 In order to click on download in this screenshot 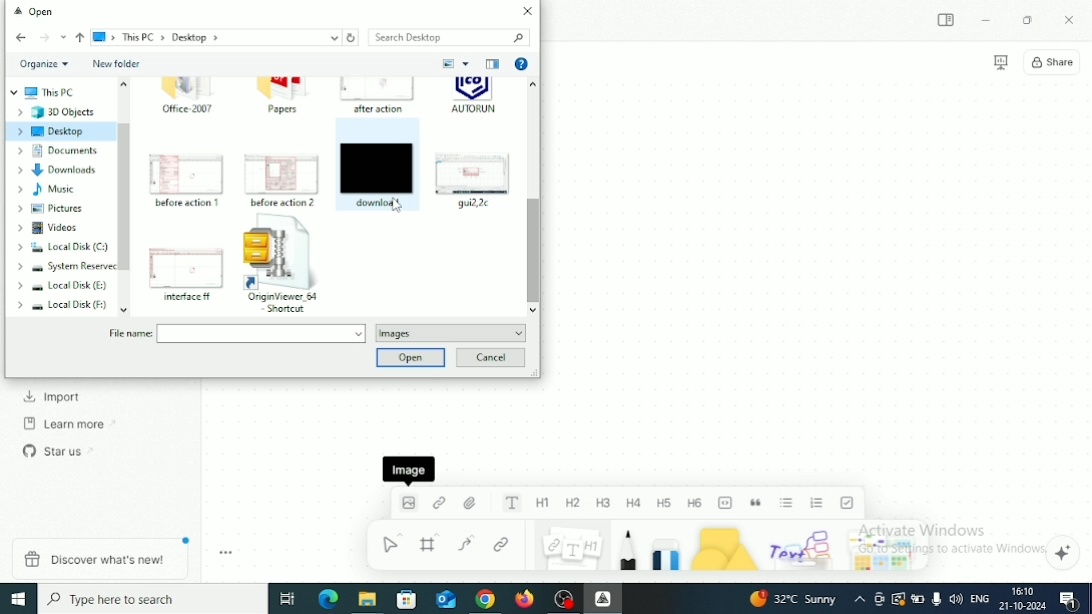, I will do `click(378, 164)`.